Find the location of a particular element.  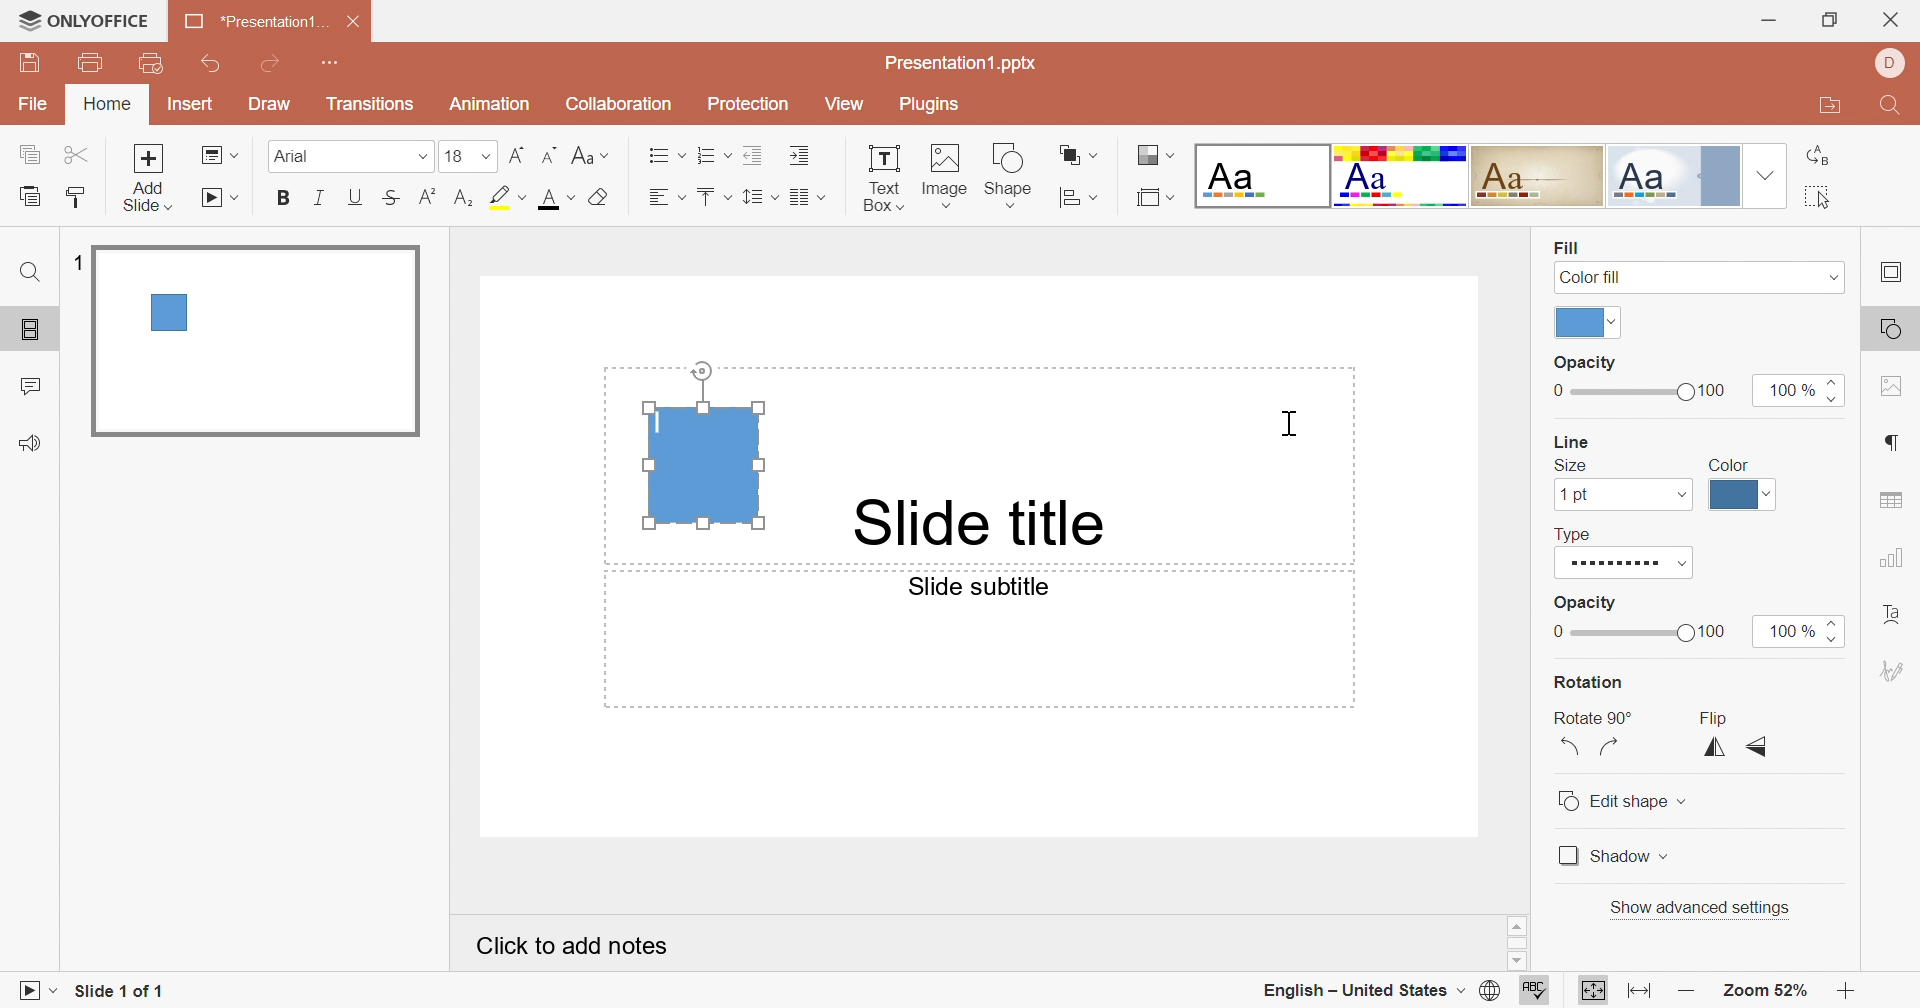

Flip Horizontally is located at coordinates (1709, 750).